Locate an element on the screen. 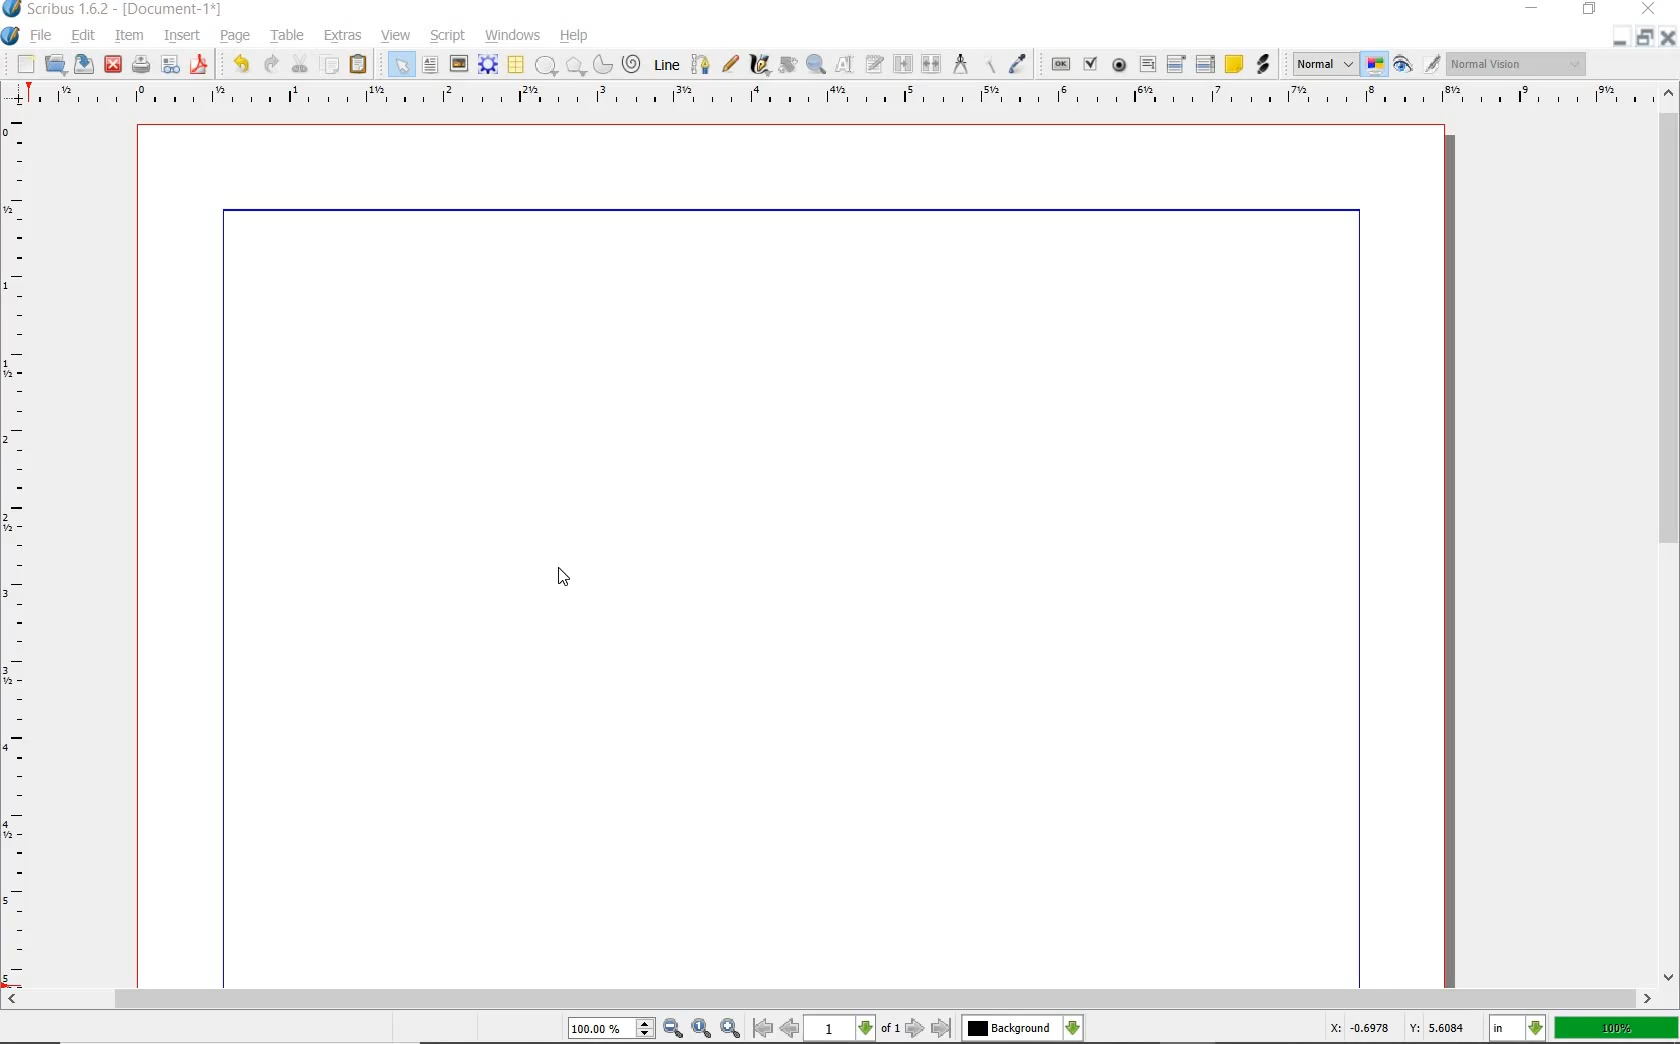 Image resolution: width=1680 pixels, height=1044 pixels. PDF TEXT FIELD is located at coordinates (1147, 64).